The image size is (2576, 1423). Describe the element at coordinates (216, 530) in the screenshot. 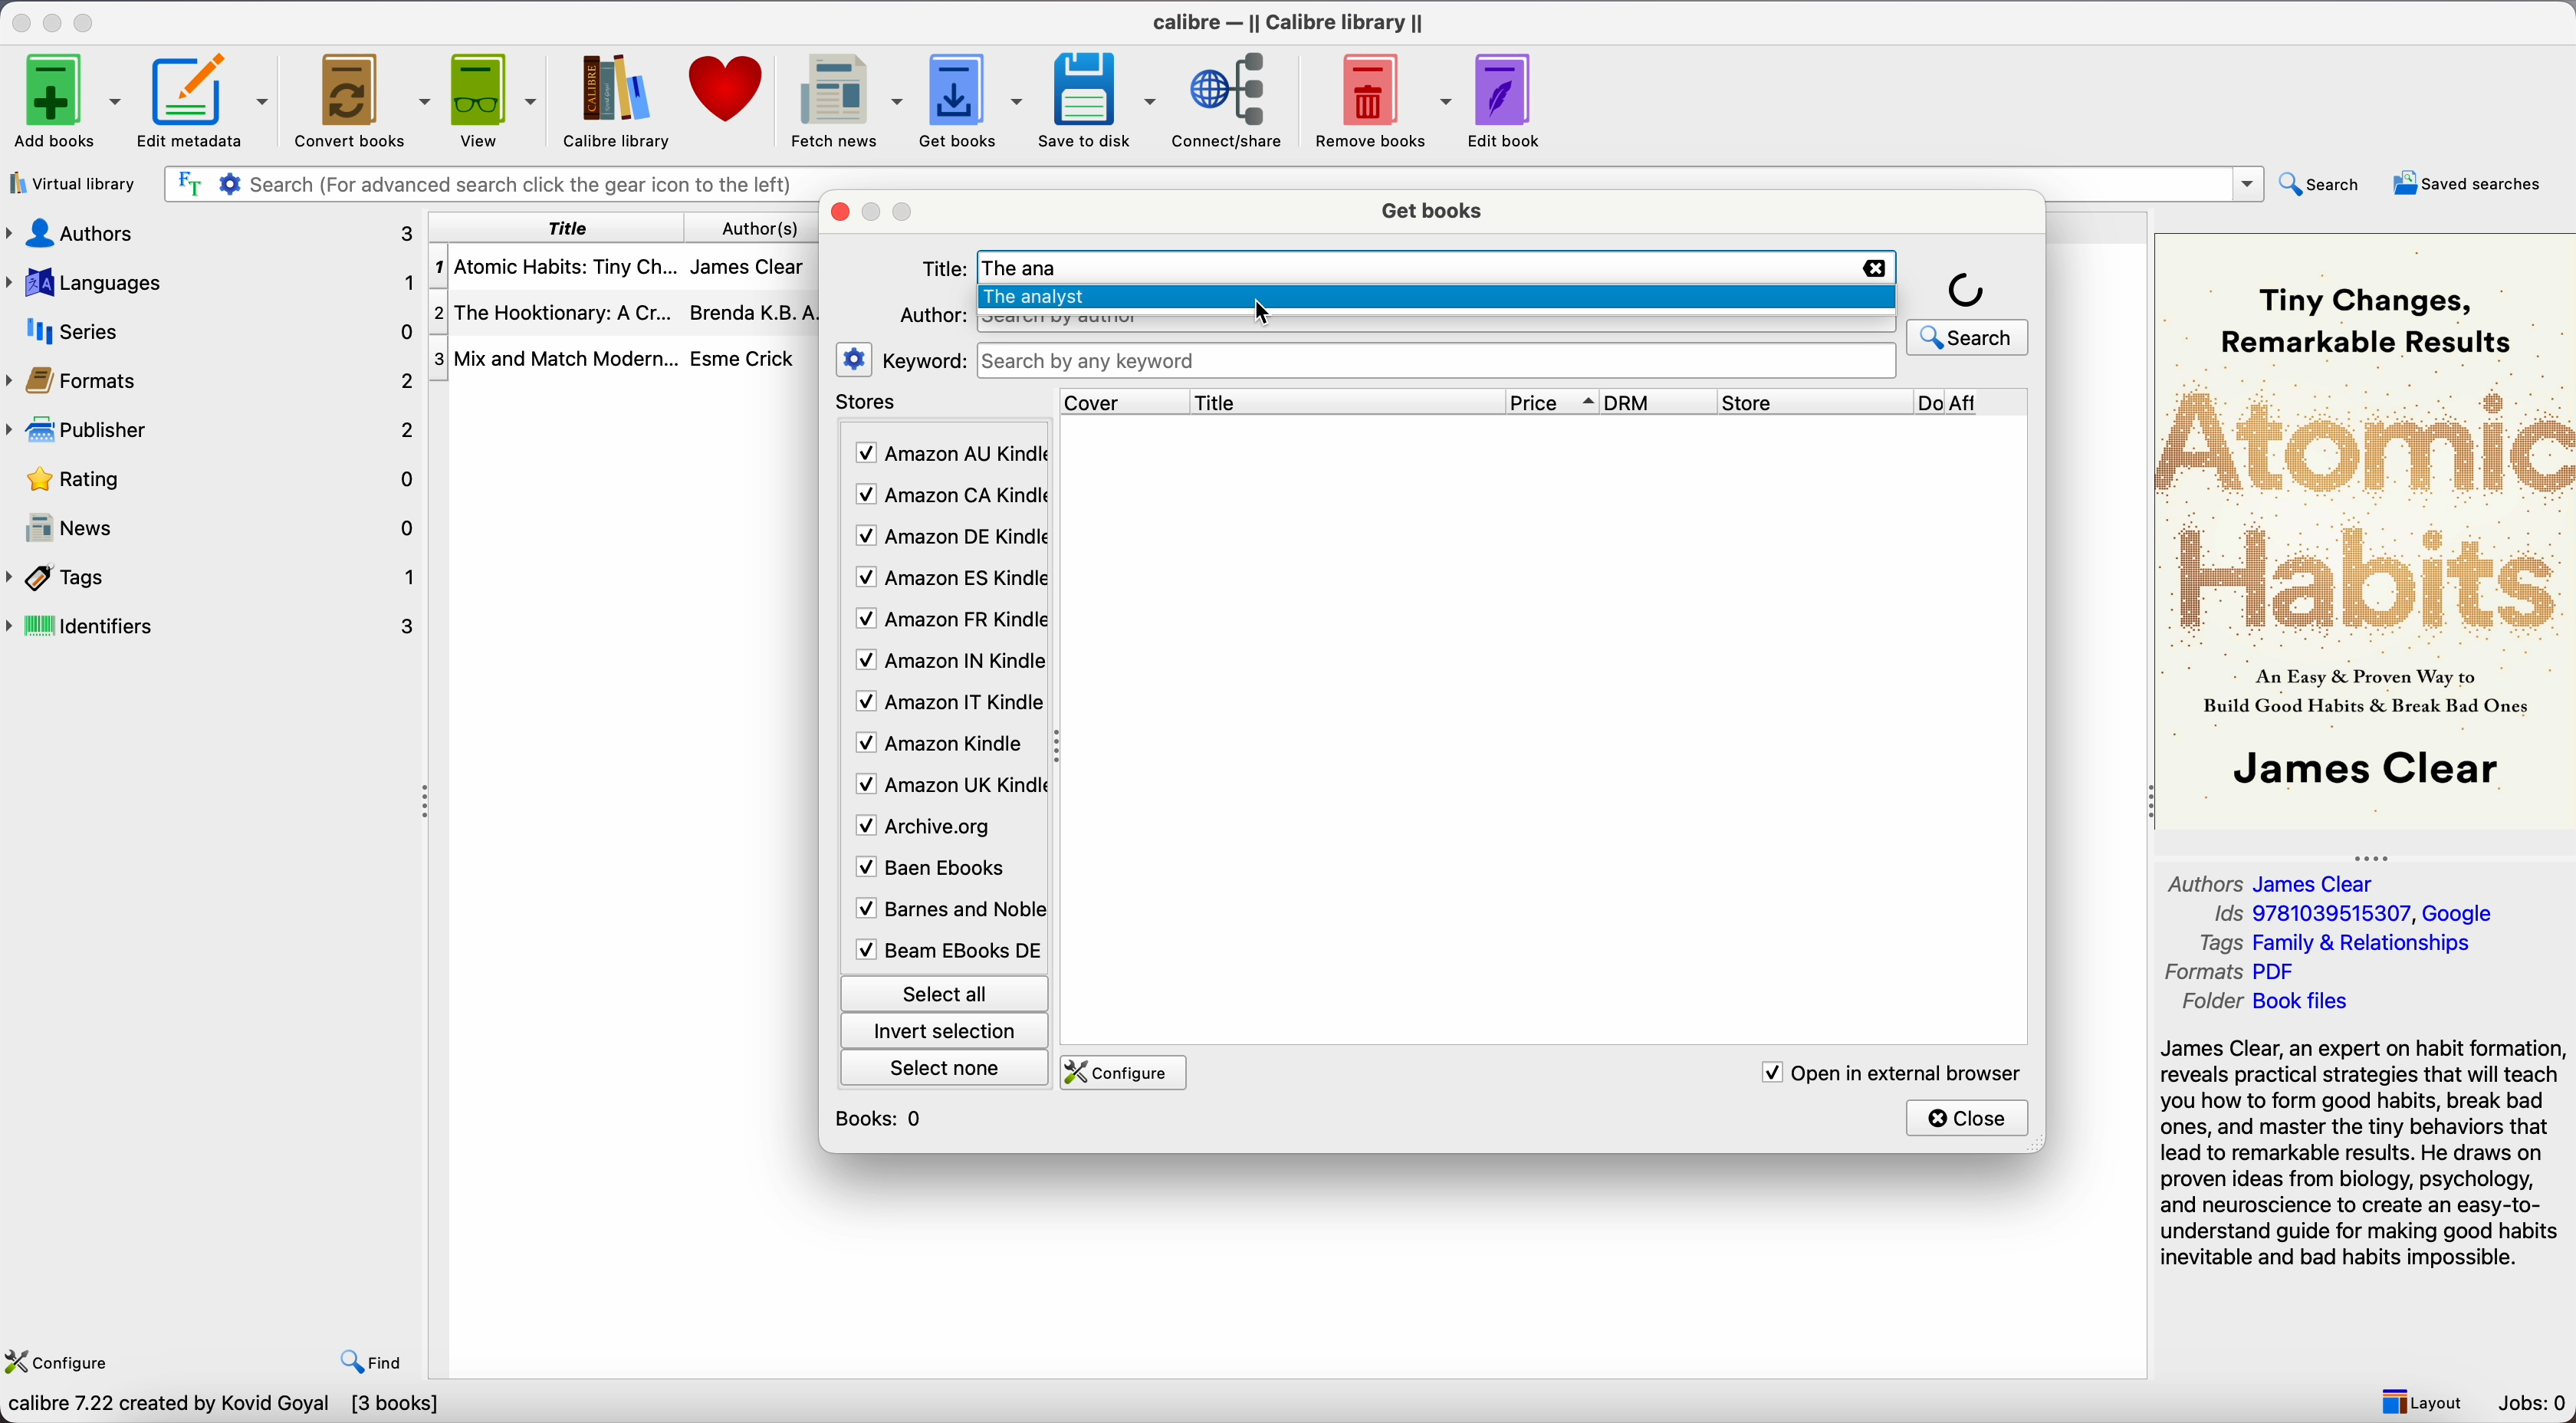

I see `news` at that location.